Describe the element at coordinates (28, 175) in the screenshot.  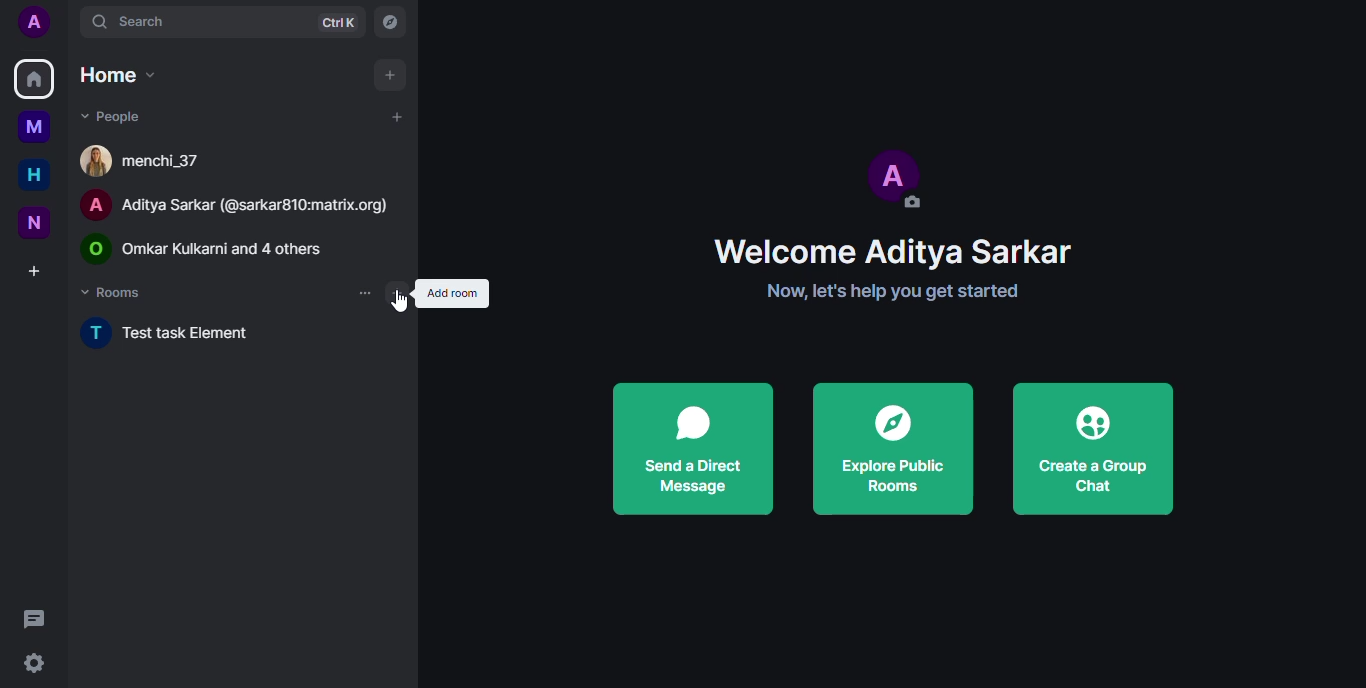
I see `home` at that location.